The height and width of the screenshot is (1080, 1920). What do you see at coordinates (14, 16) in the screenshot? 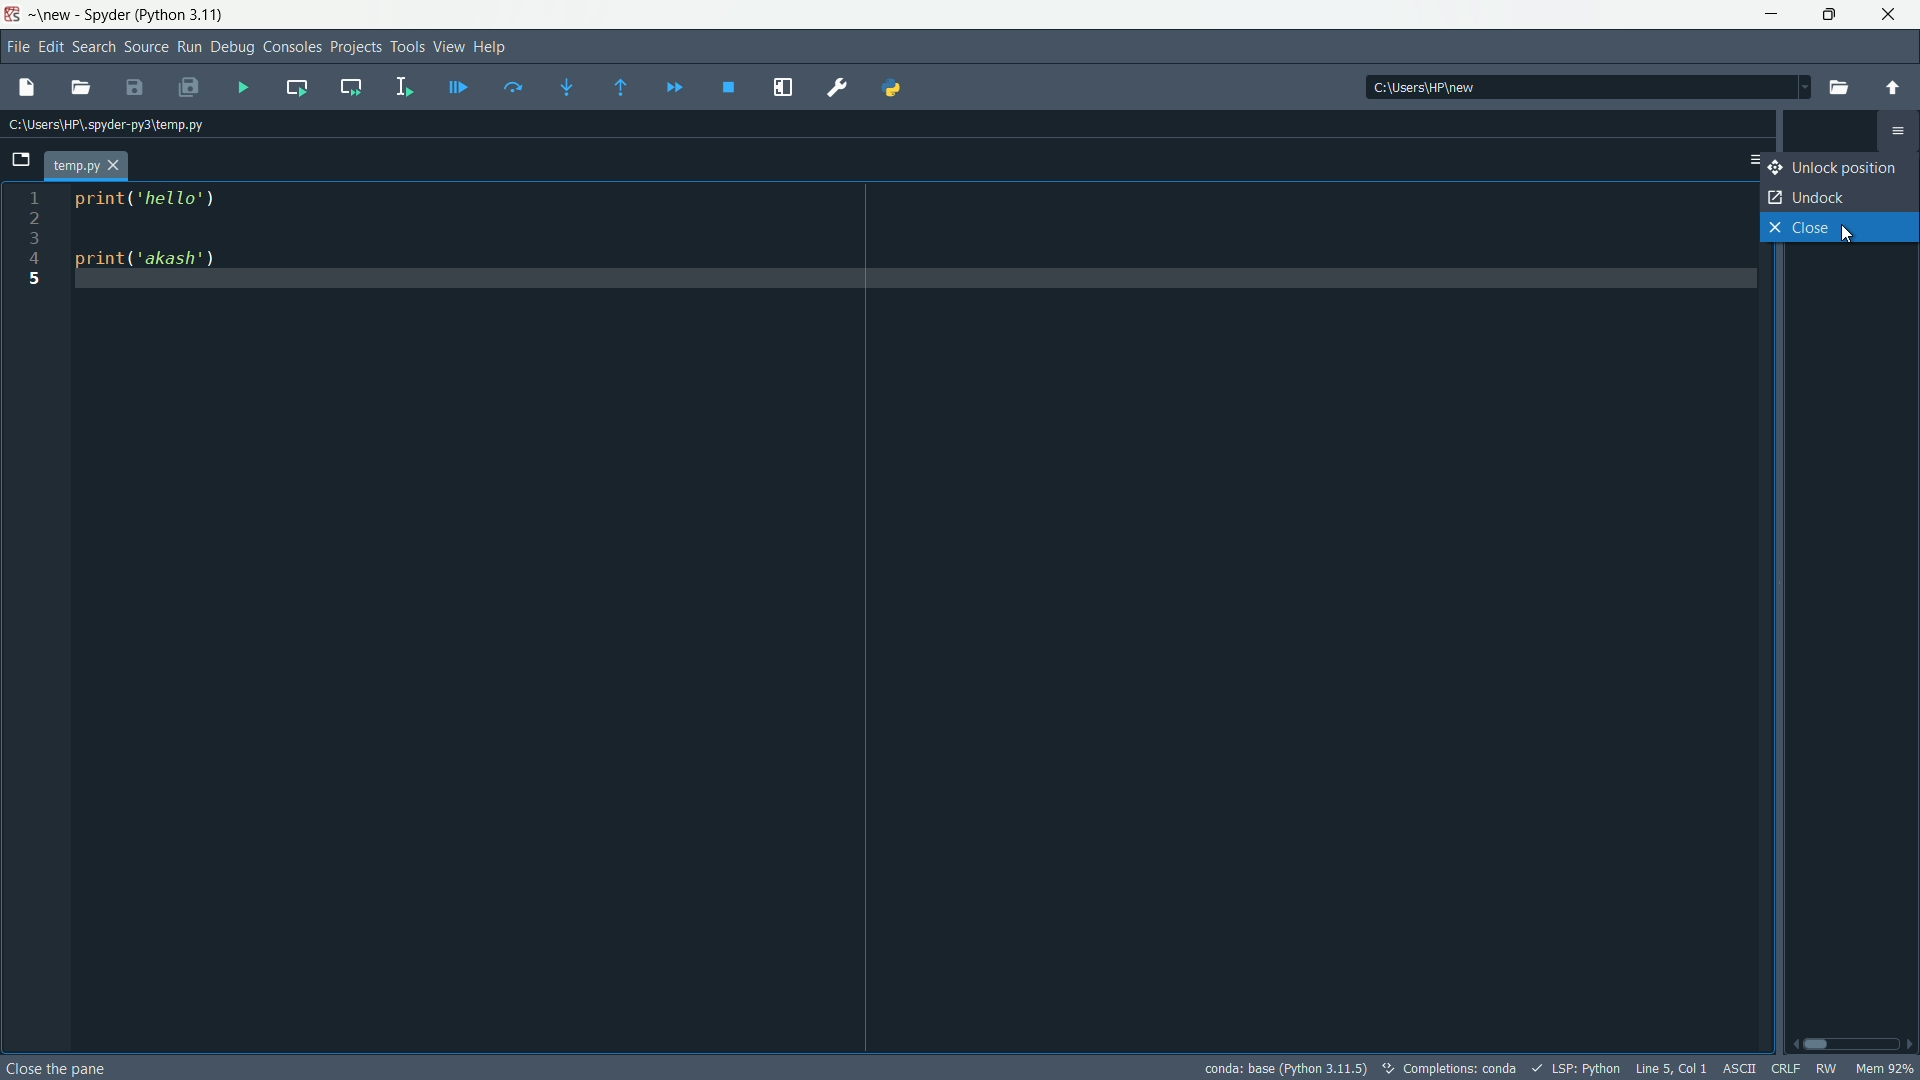
I see `app icon` at bounding box center [14, 16].